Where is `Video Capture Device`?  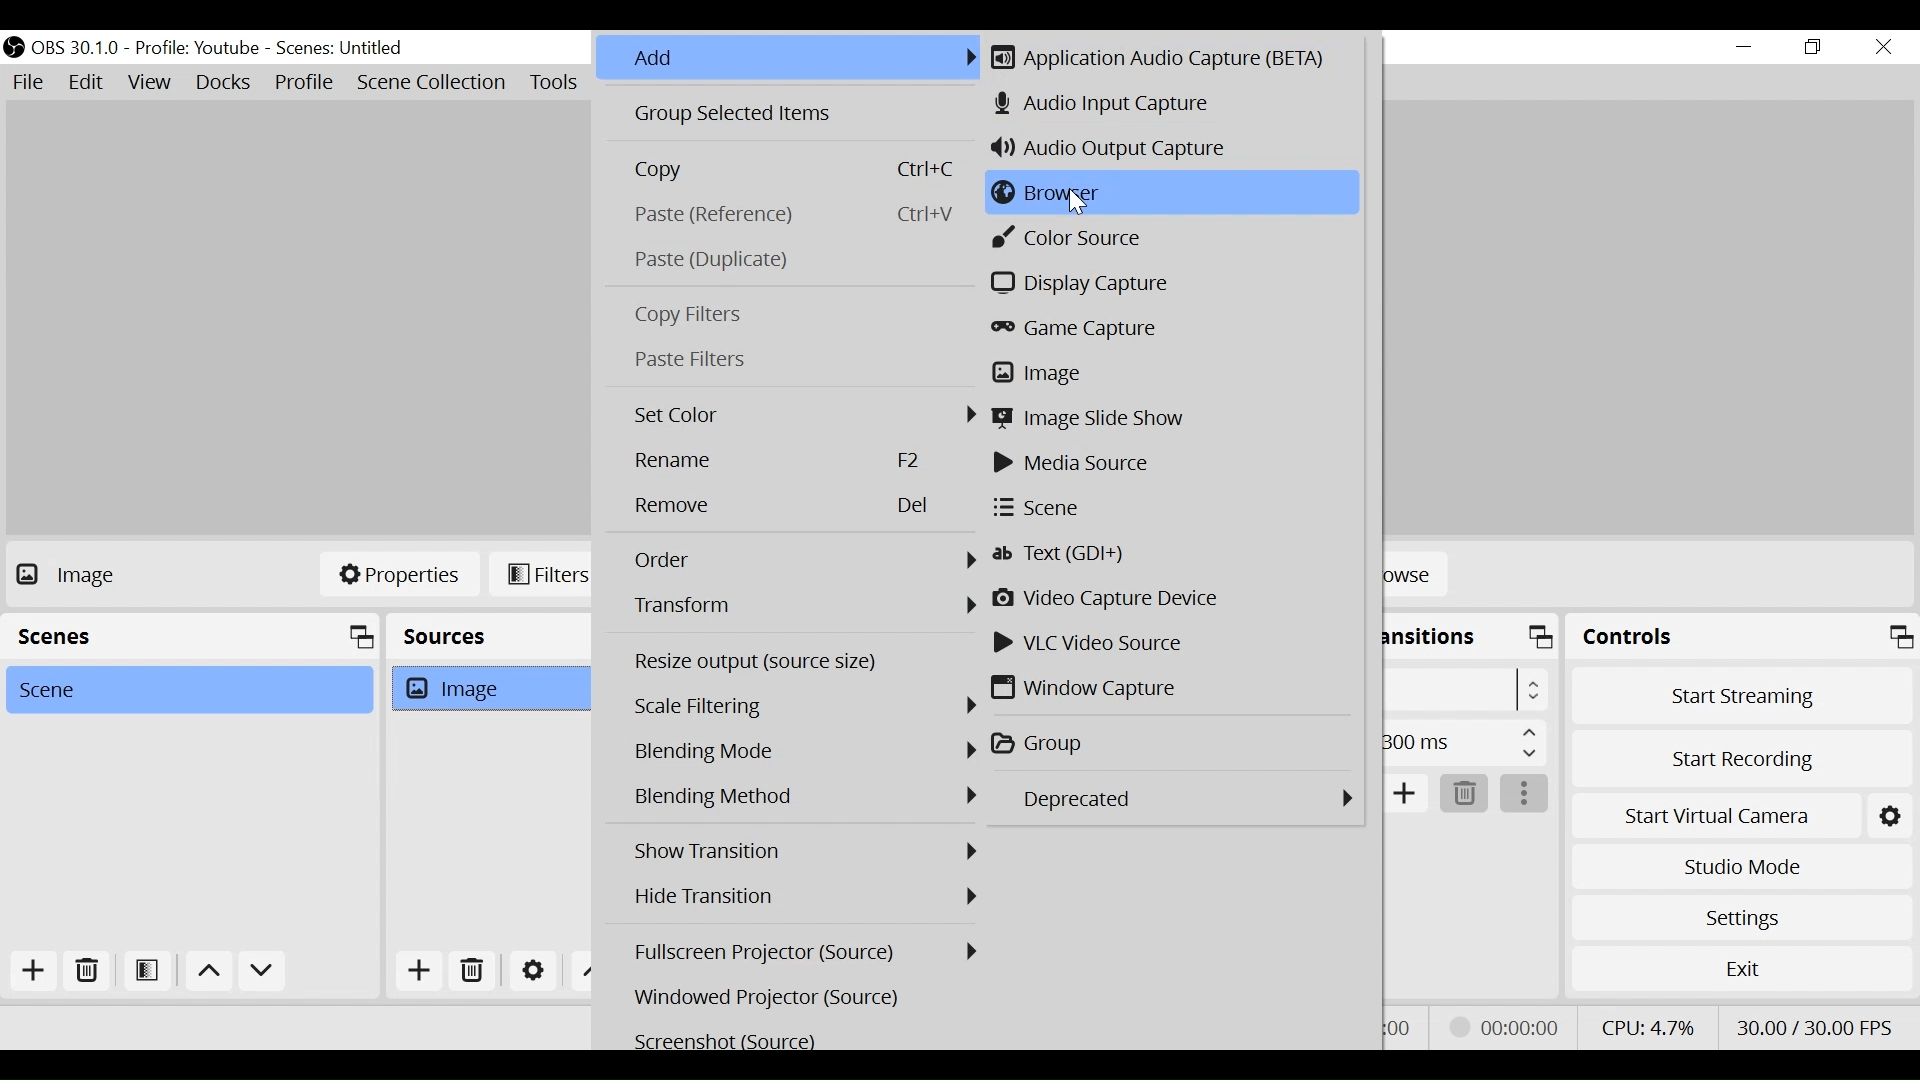
Video Capture Device is located at coordinates (1174, 600).